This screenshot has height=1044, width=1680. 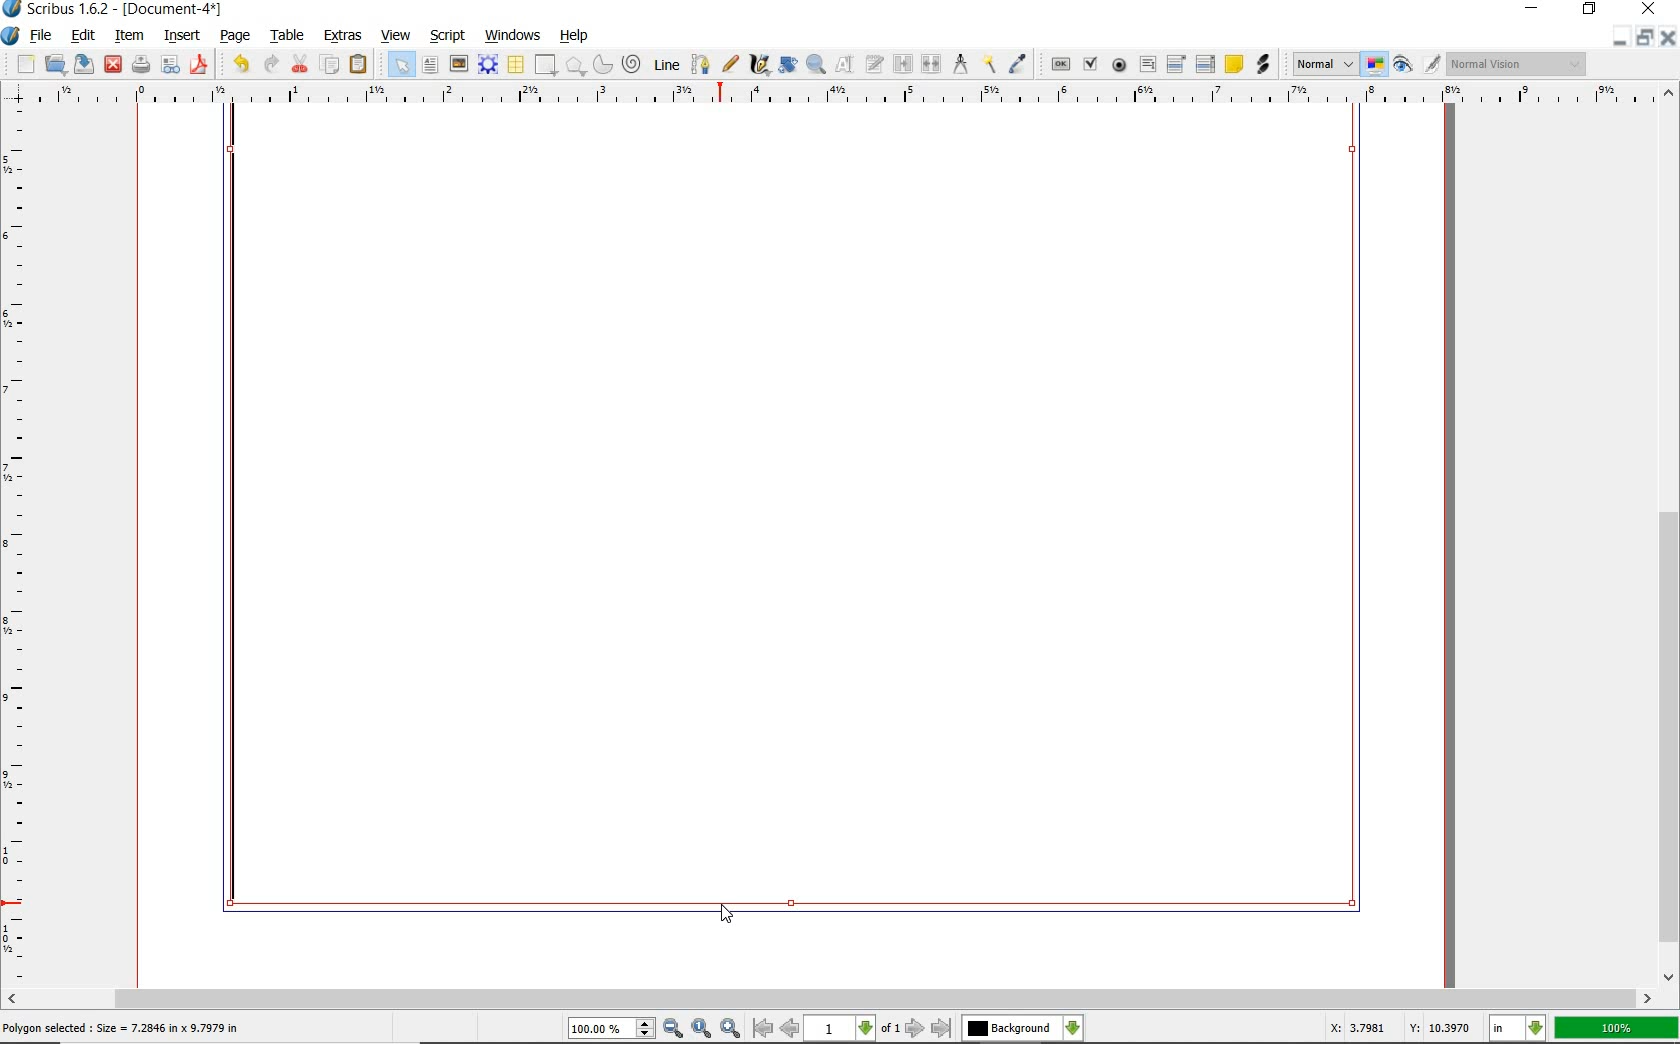 What do you see at coordinates (516, 65) in the screenshot?
I see `table` at bounding box center [516, 65].